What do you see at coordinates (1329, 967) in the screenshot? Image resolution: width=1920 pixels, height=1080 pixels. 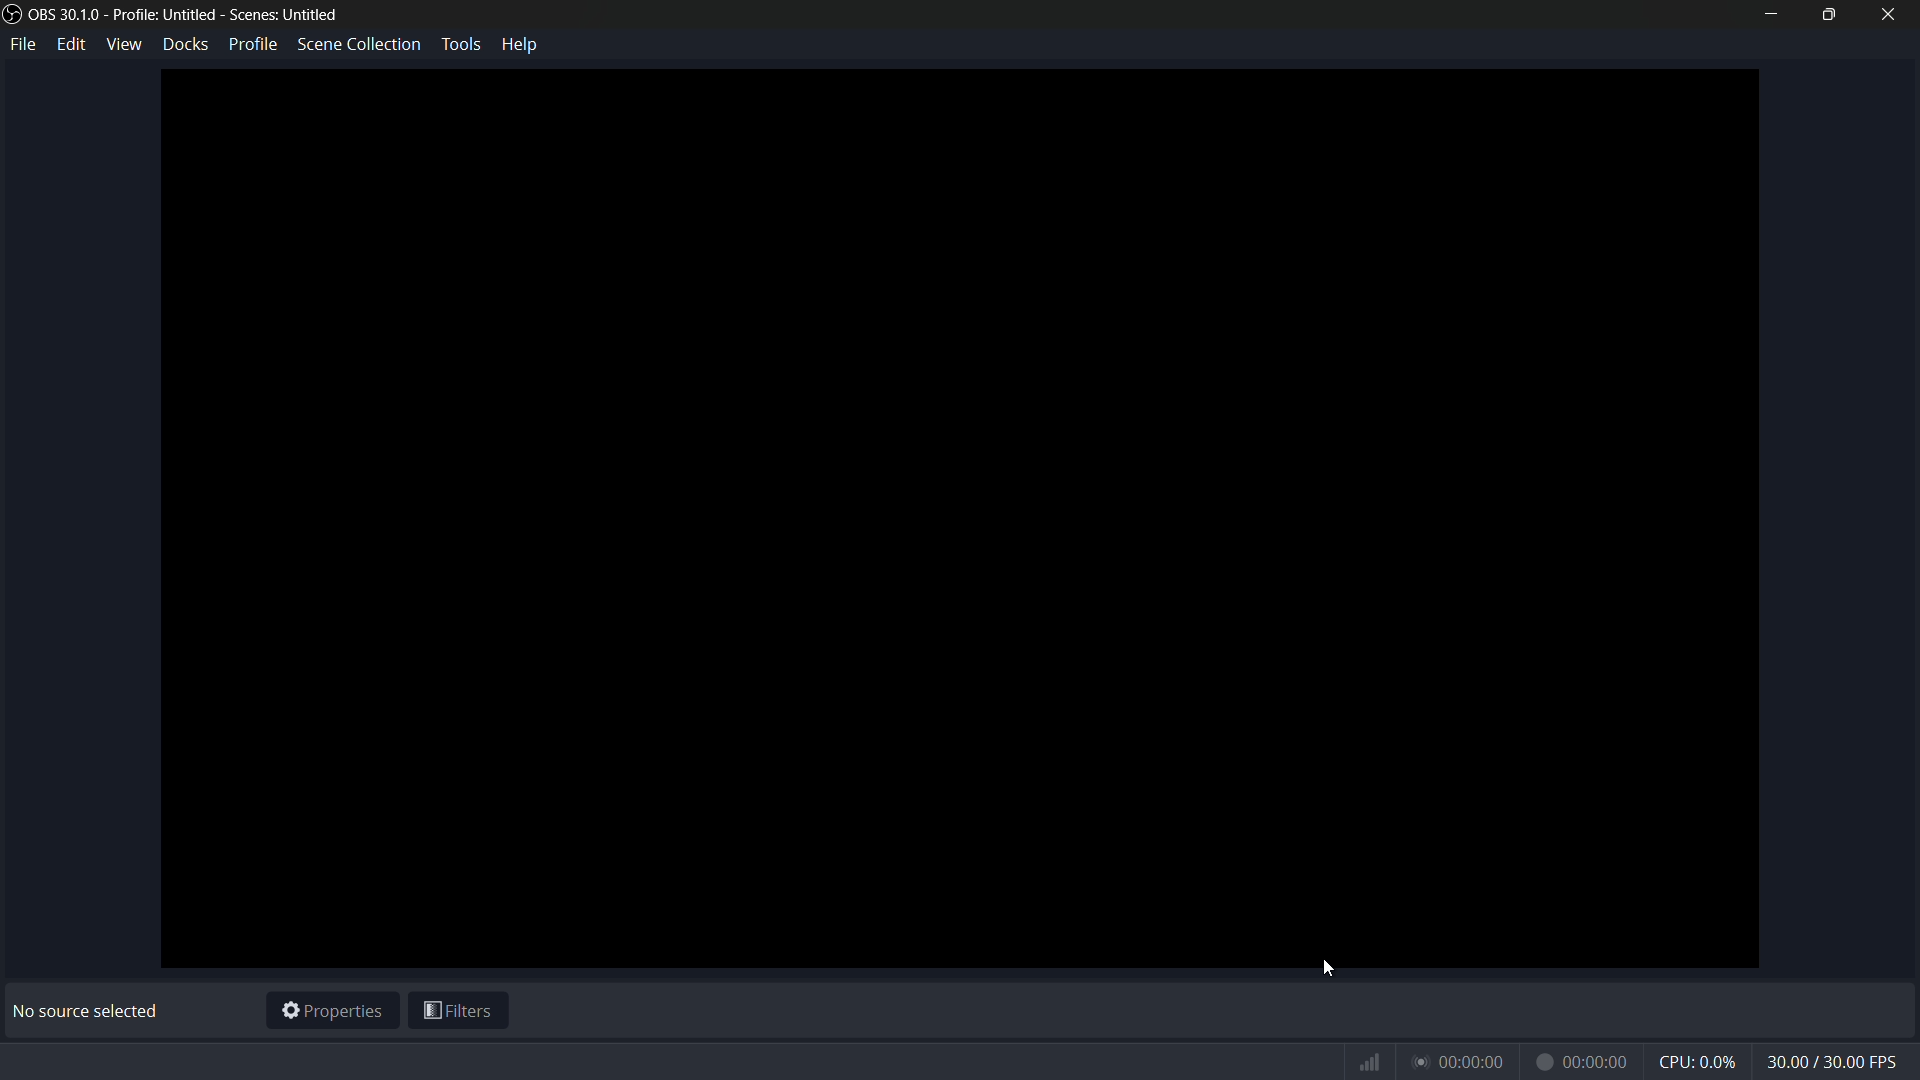 I see `cursor` at bounding box center [1329, 967].